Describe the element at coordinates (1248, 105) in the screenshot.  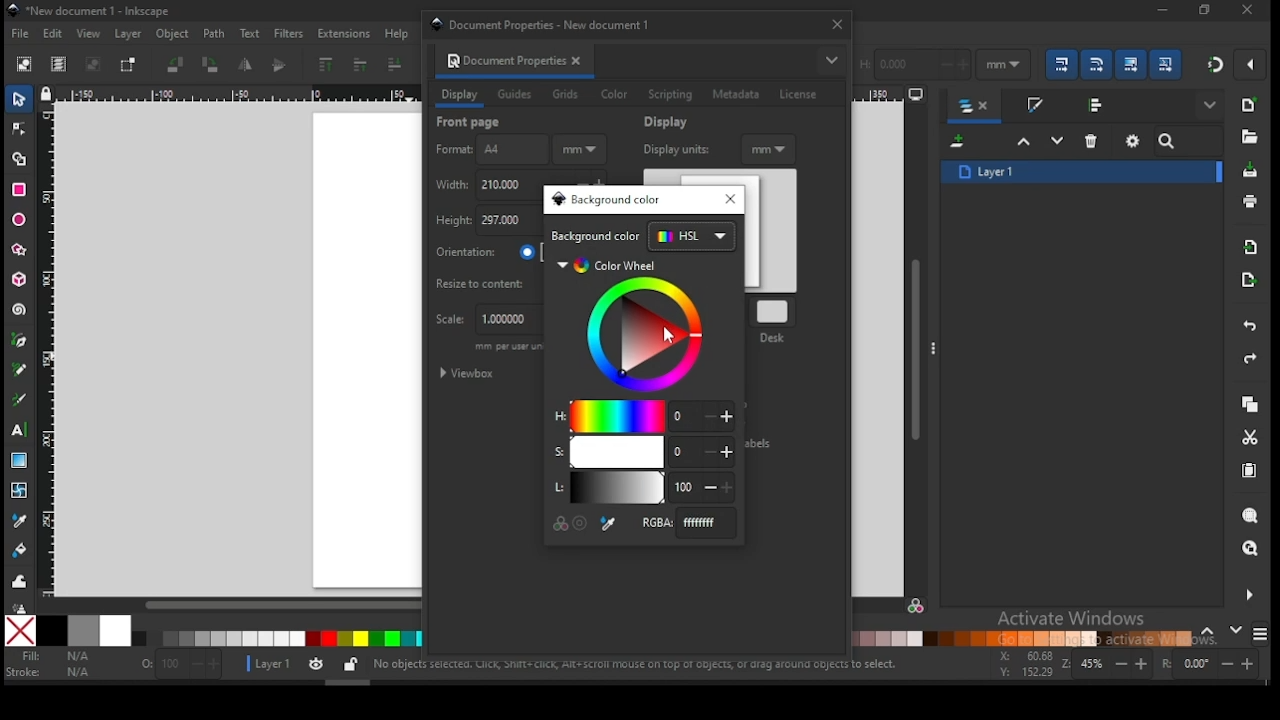
I see `new` at that location.